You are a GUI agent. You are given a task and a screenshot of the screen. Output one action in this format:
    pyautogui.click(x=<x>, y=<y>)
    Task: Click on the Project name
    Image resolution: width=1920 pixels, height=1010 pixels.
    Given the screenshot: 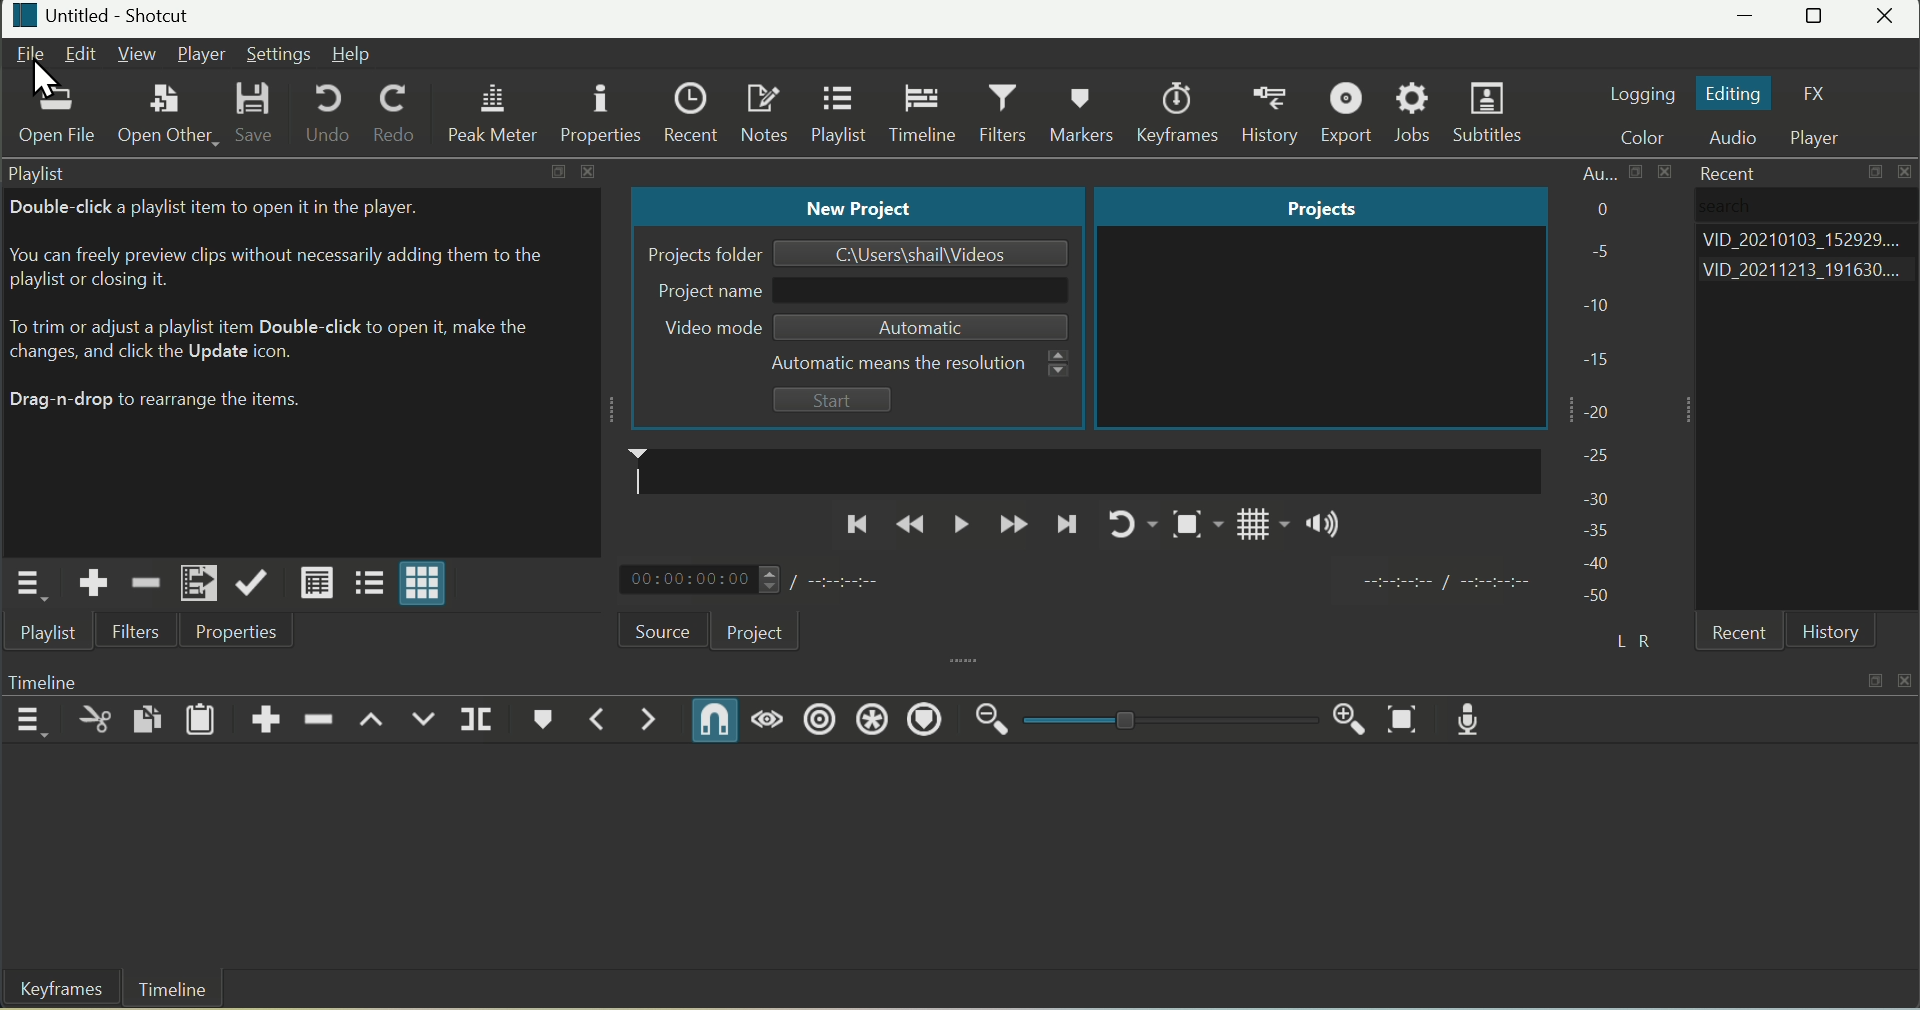 What is the action you would take?
    pyautogui.click(x=703, y=292)
    